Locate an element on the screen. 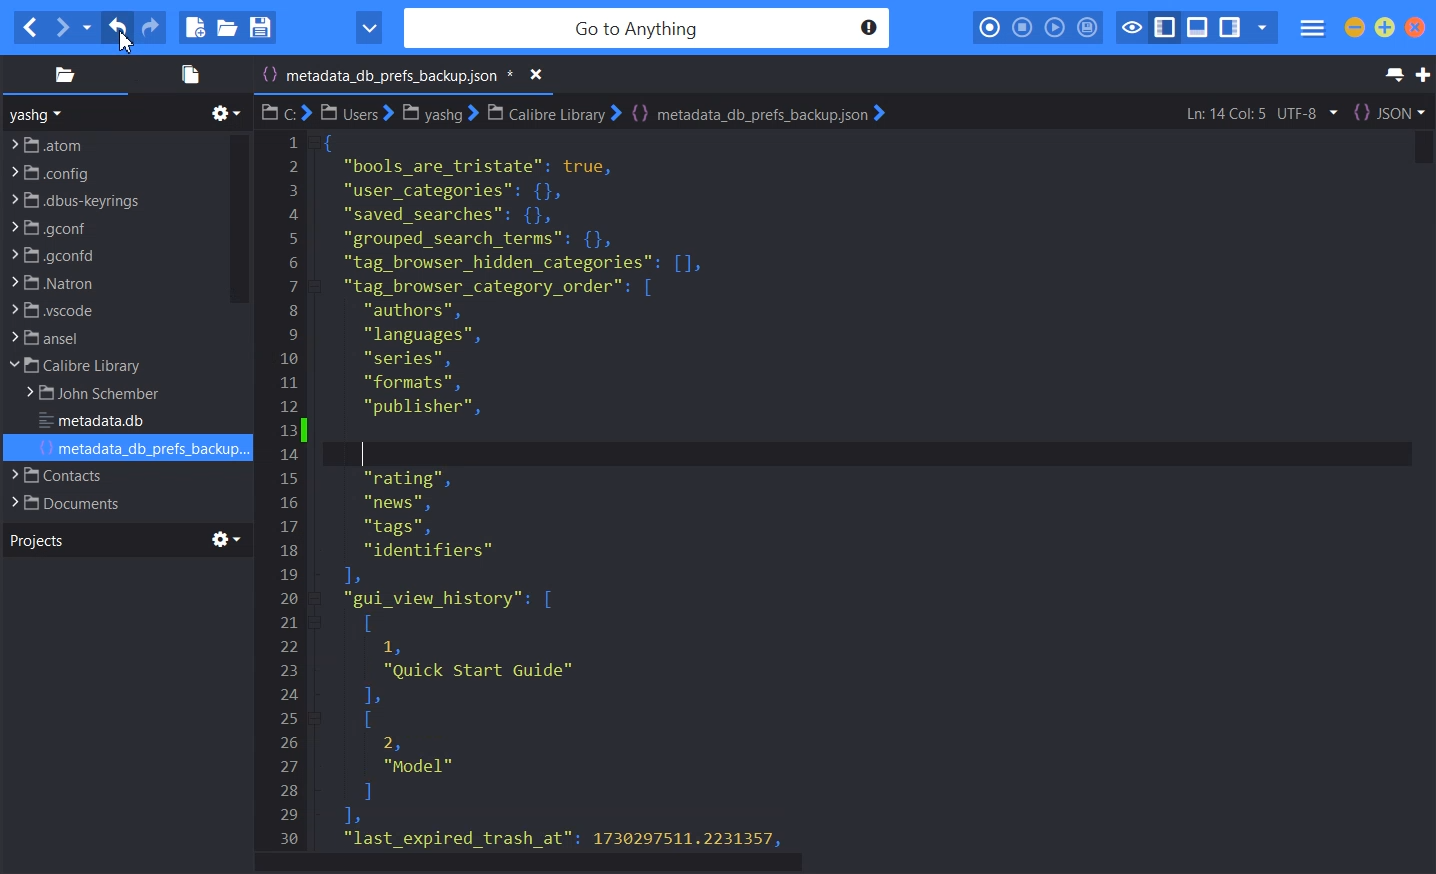  yashg is located at coordinates (39, 114).